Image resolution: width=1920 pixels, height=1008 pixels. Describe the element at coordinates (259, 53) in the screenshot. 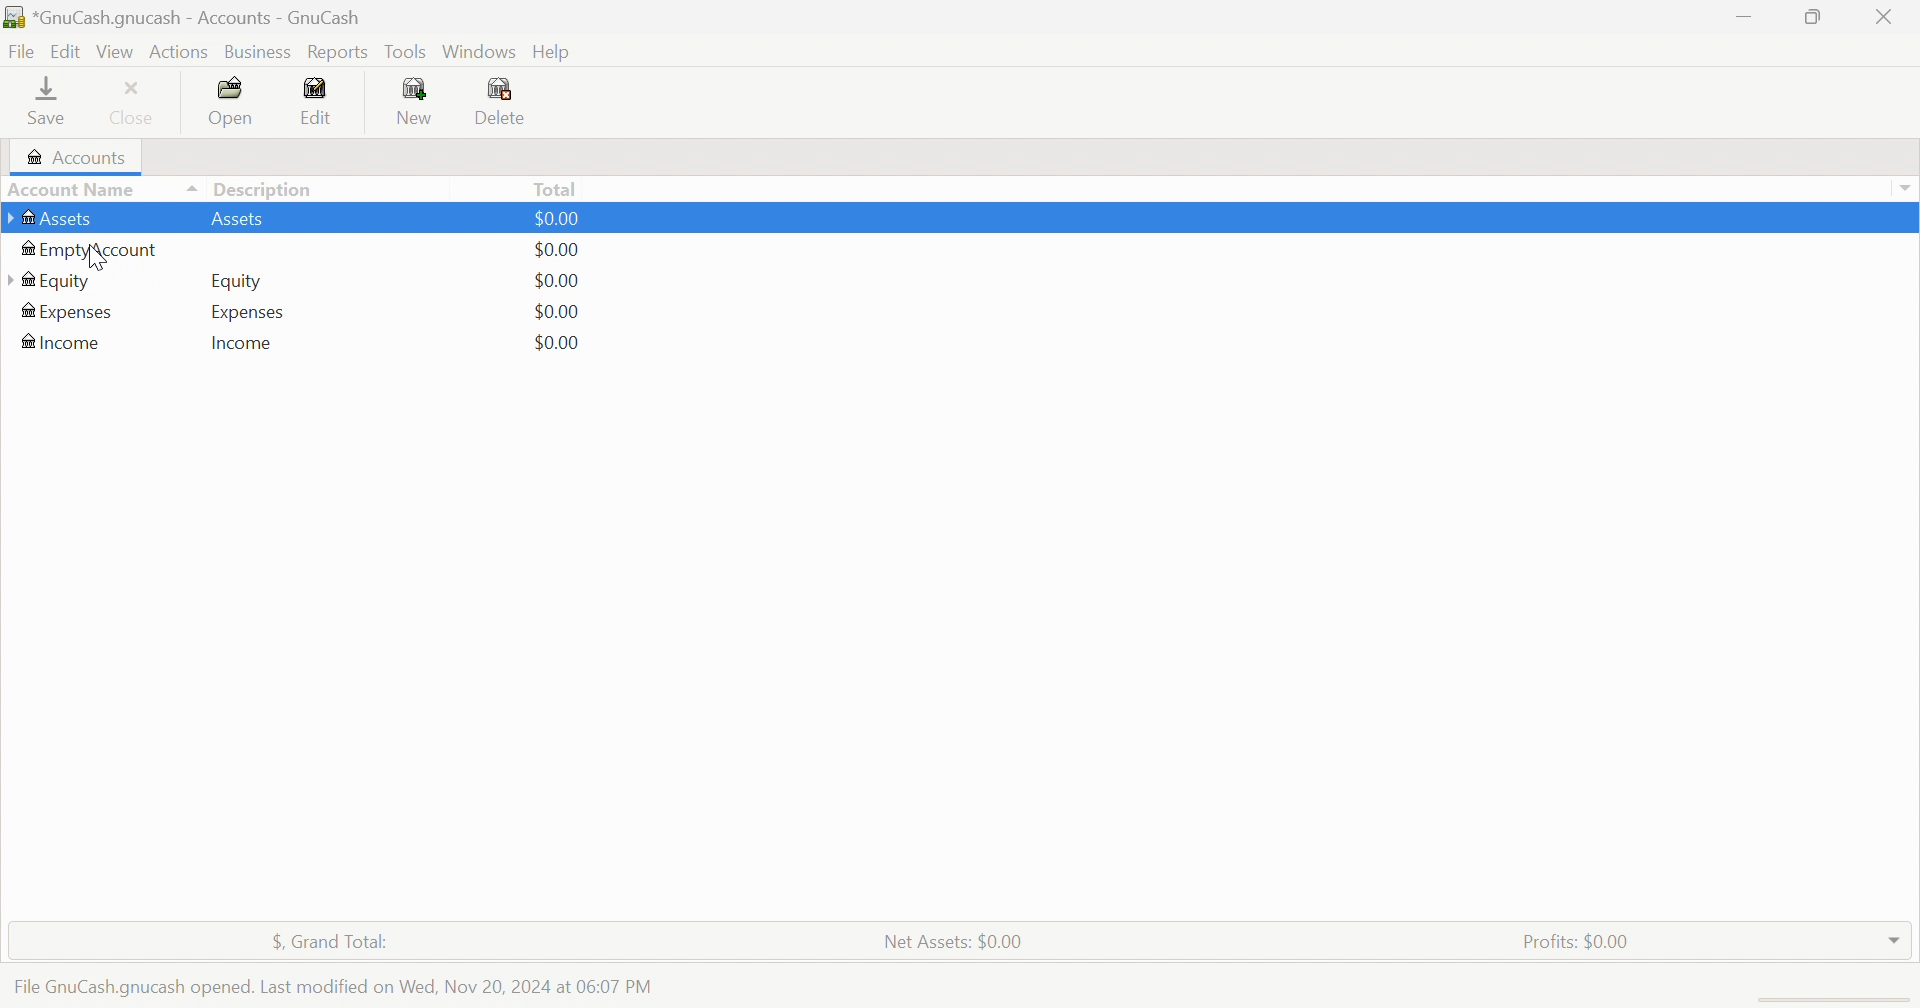

I see `Business` at that location.